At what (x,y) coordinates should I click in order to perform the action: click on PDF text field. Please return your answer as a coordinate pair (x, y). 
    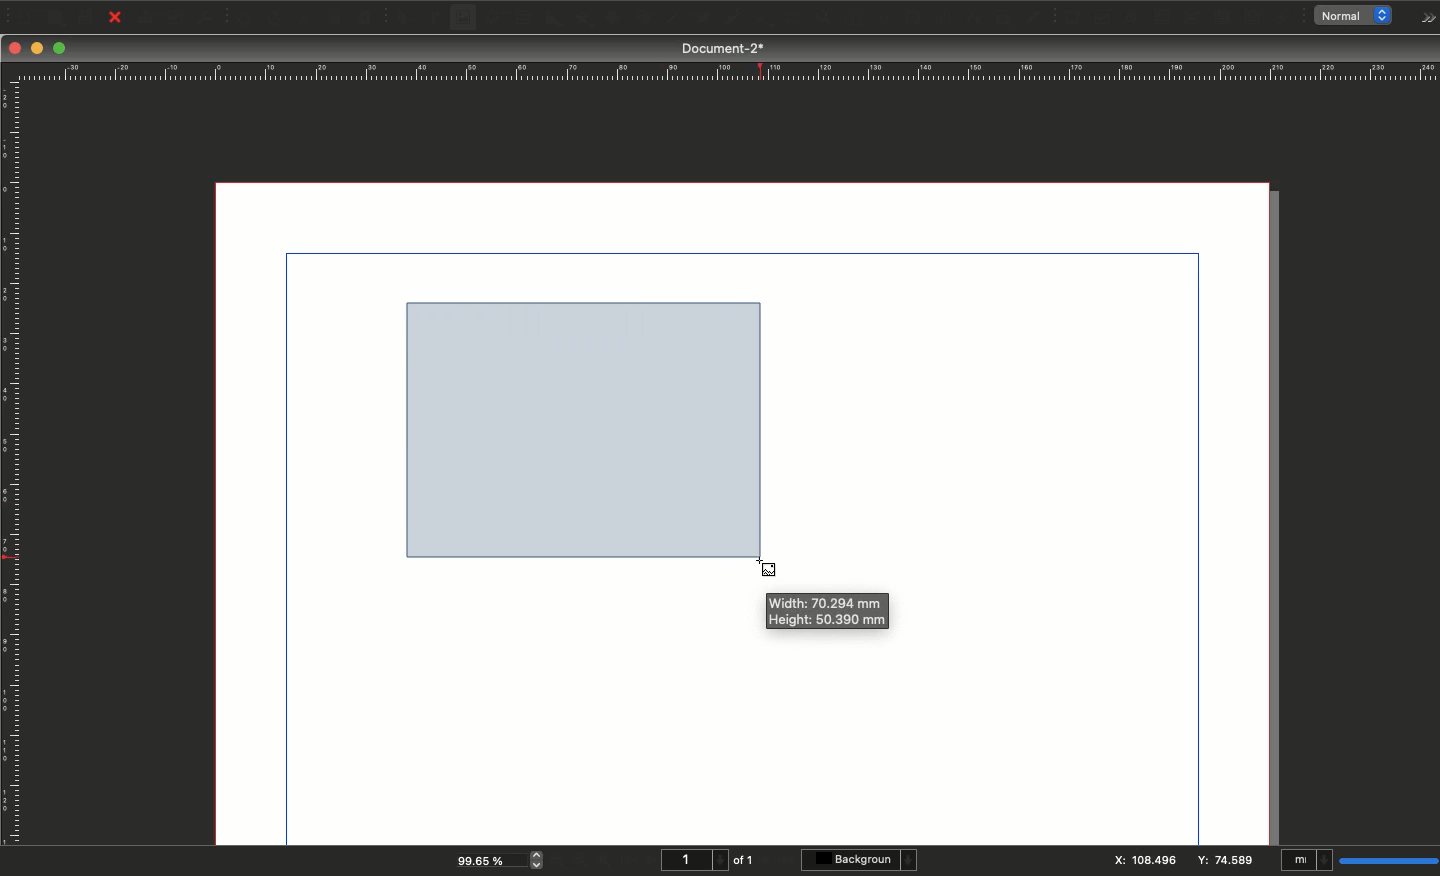
    Looking at the image, I should click on (1161, 18).